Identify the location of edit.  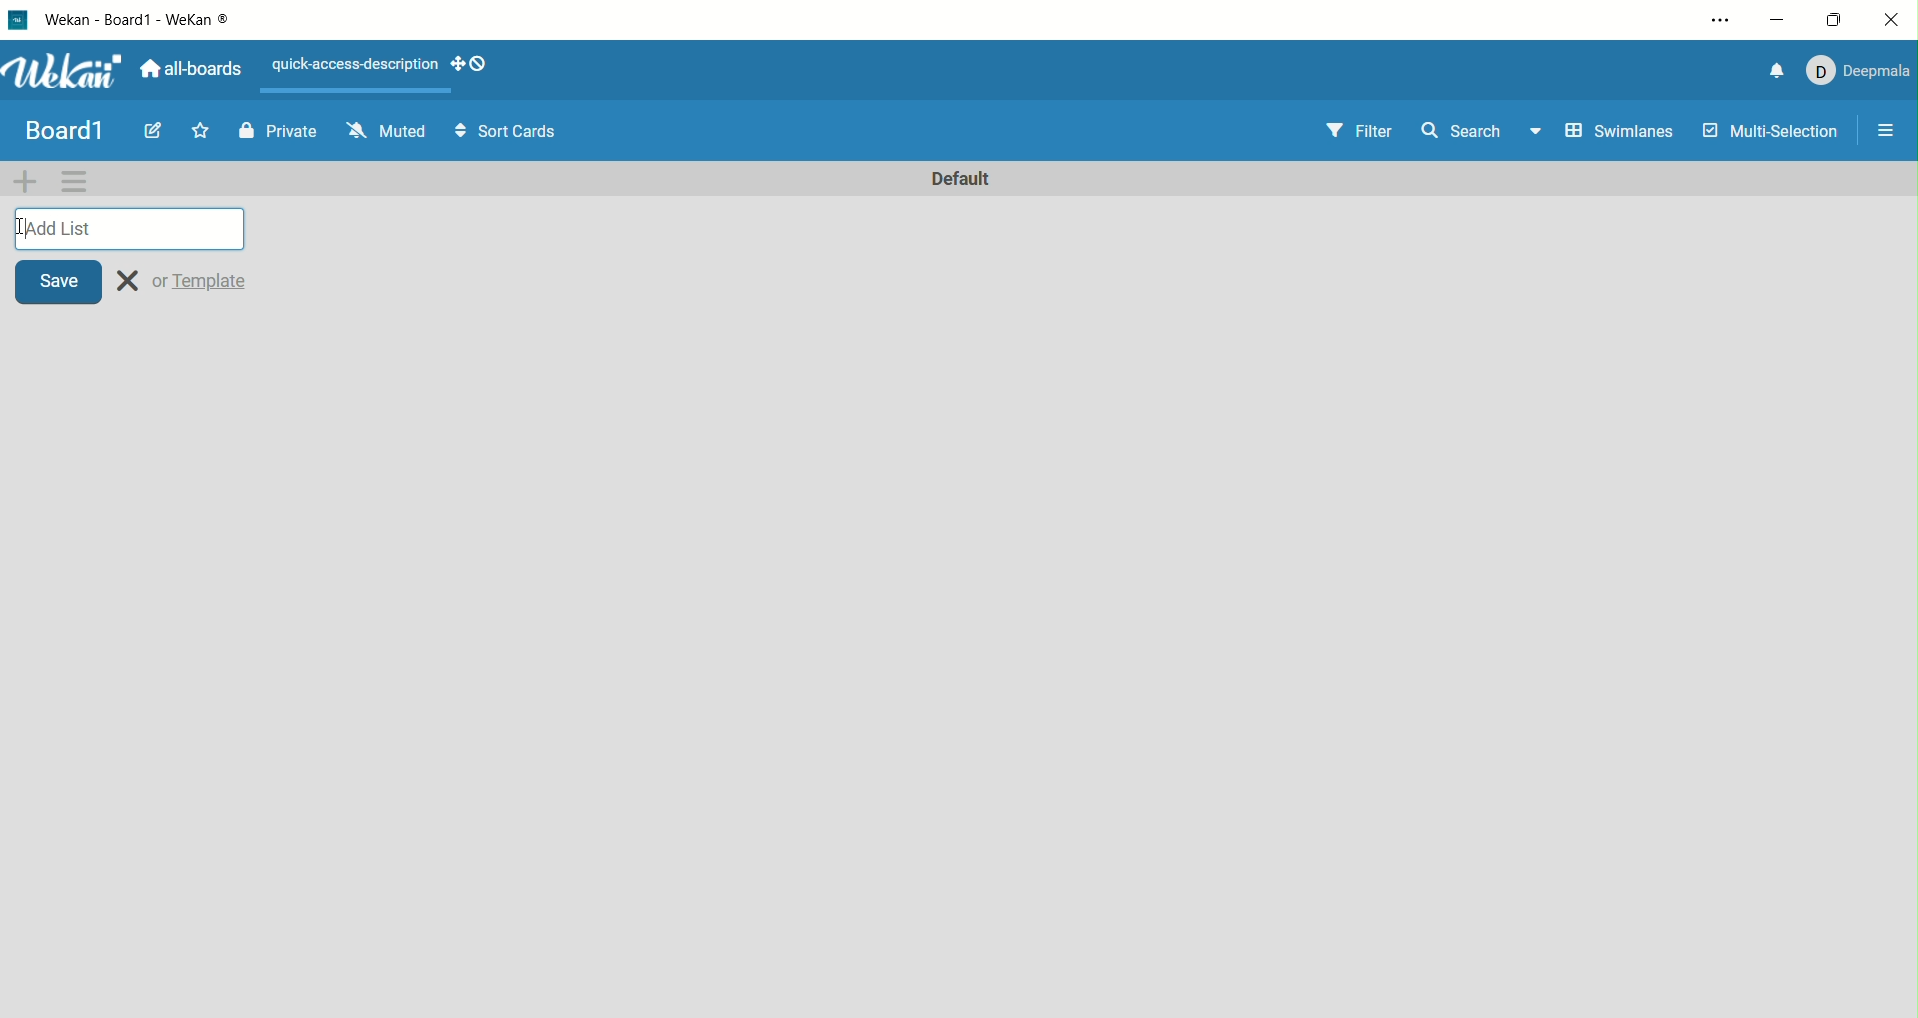
(149, 132).